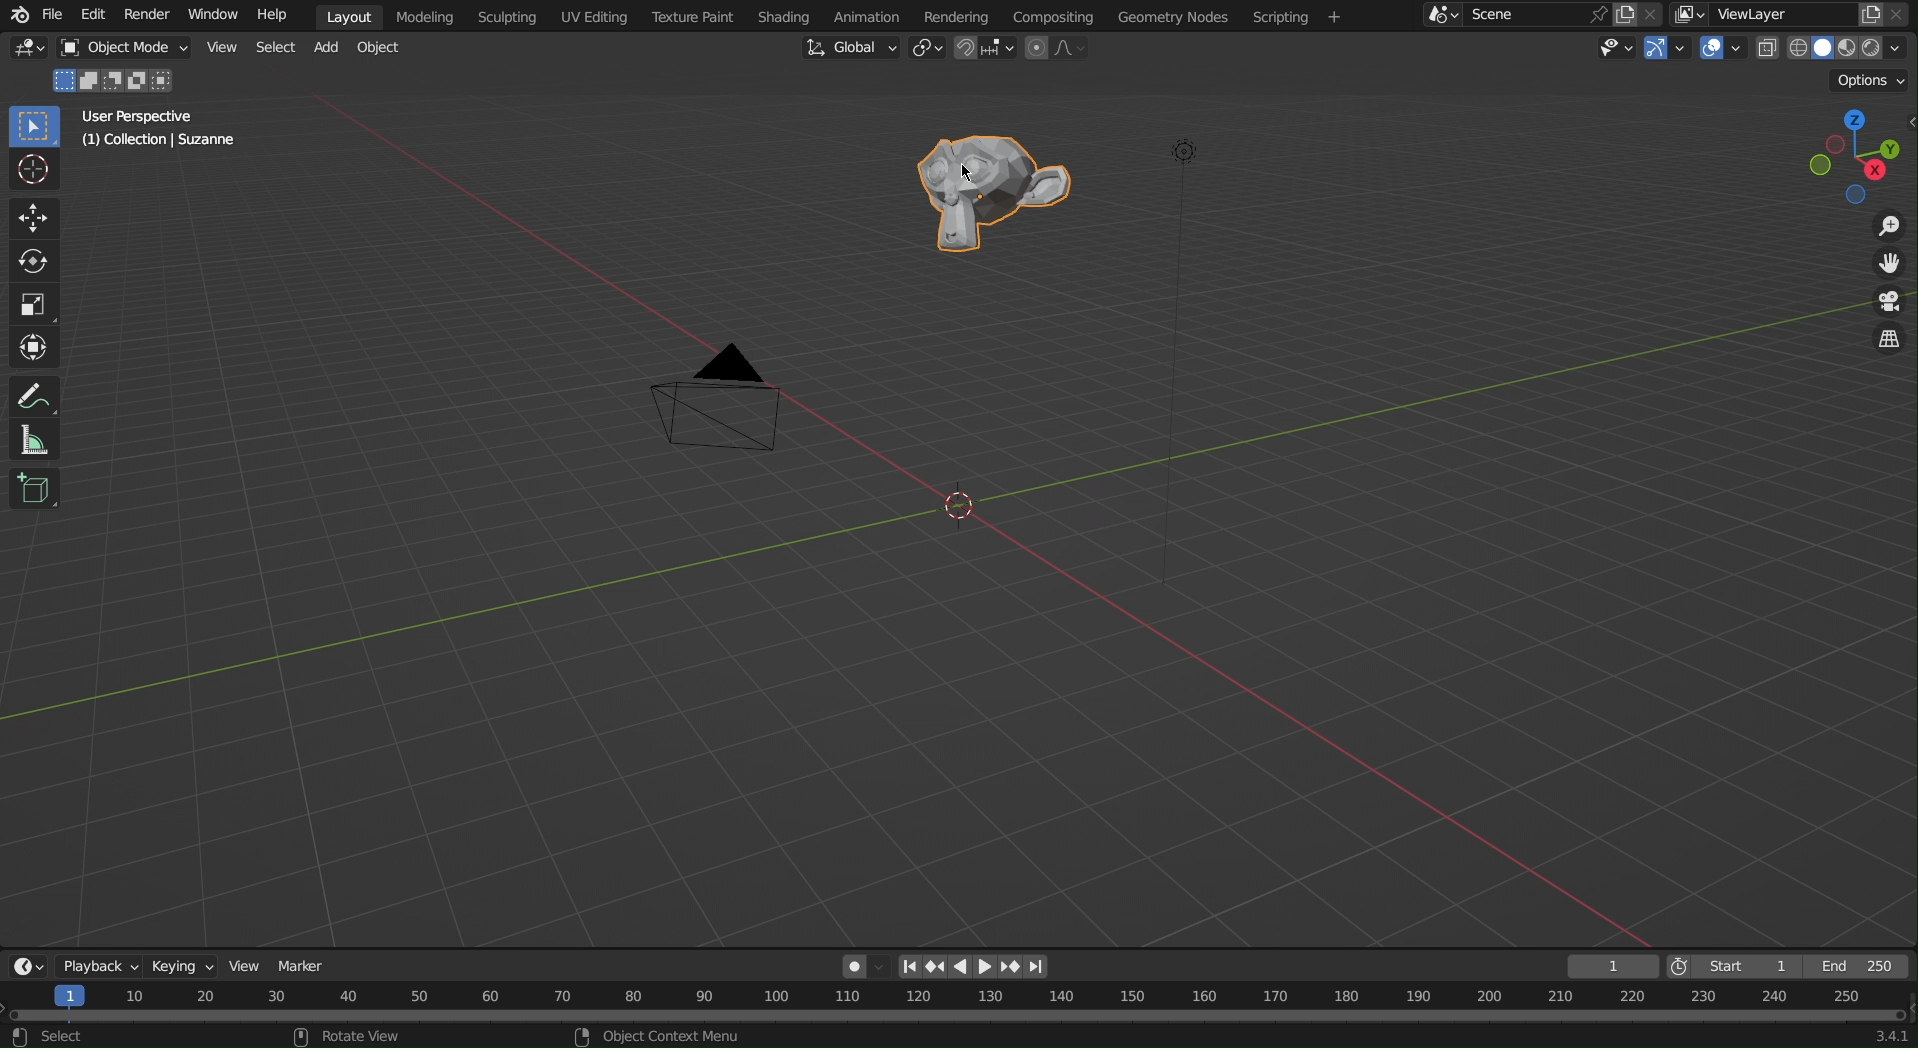 The width and height of the screenshot is (1918, 1048). Describe the element at coordinates (1751, 966) in the screenshot. I see `Start 1` at that location.